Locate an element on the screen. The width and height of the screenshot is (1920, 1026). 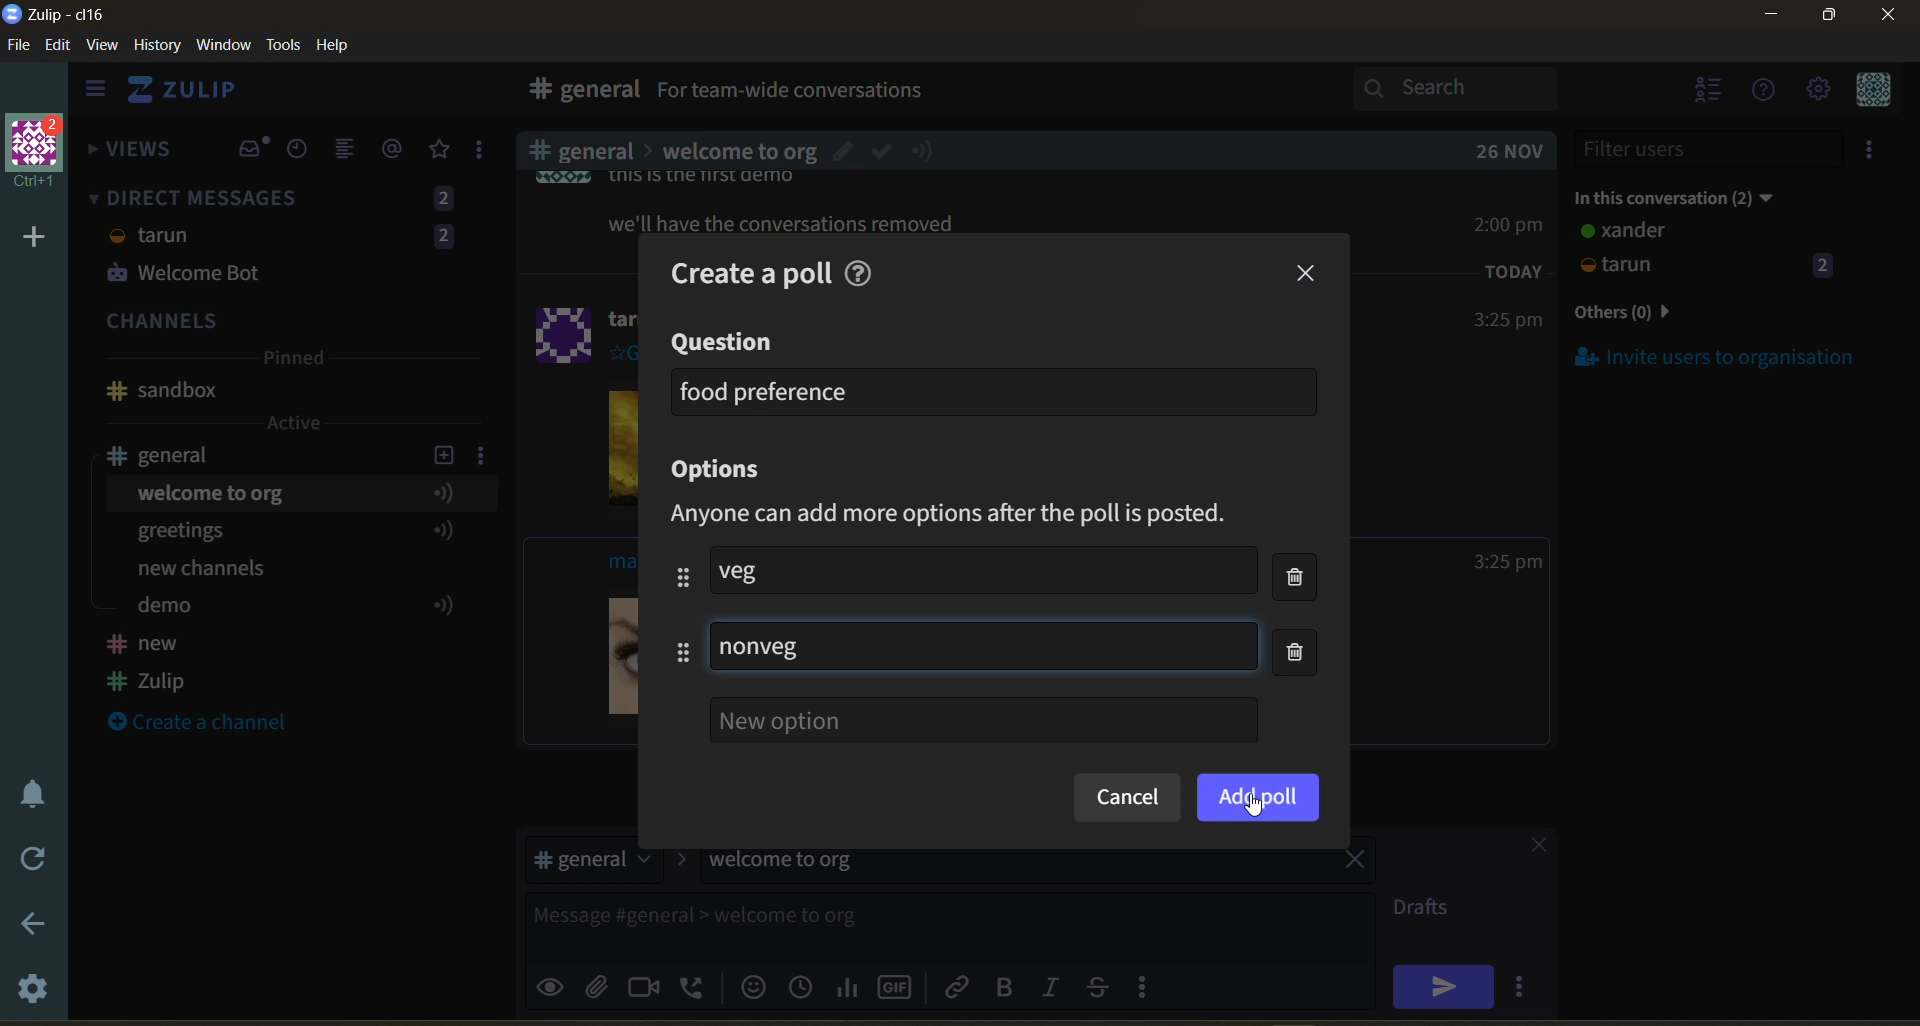
question is located at coordinates (725, 343).